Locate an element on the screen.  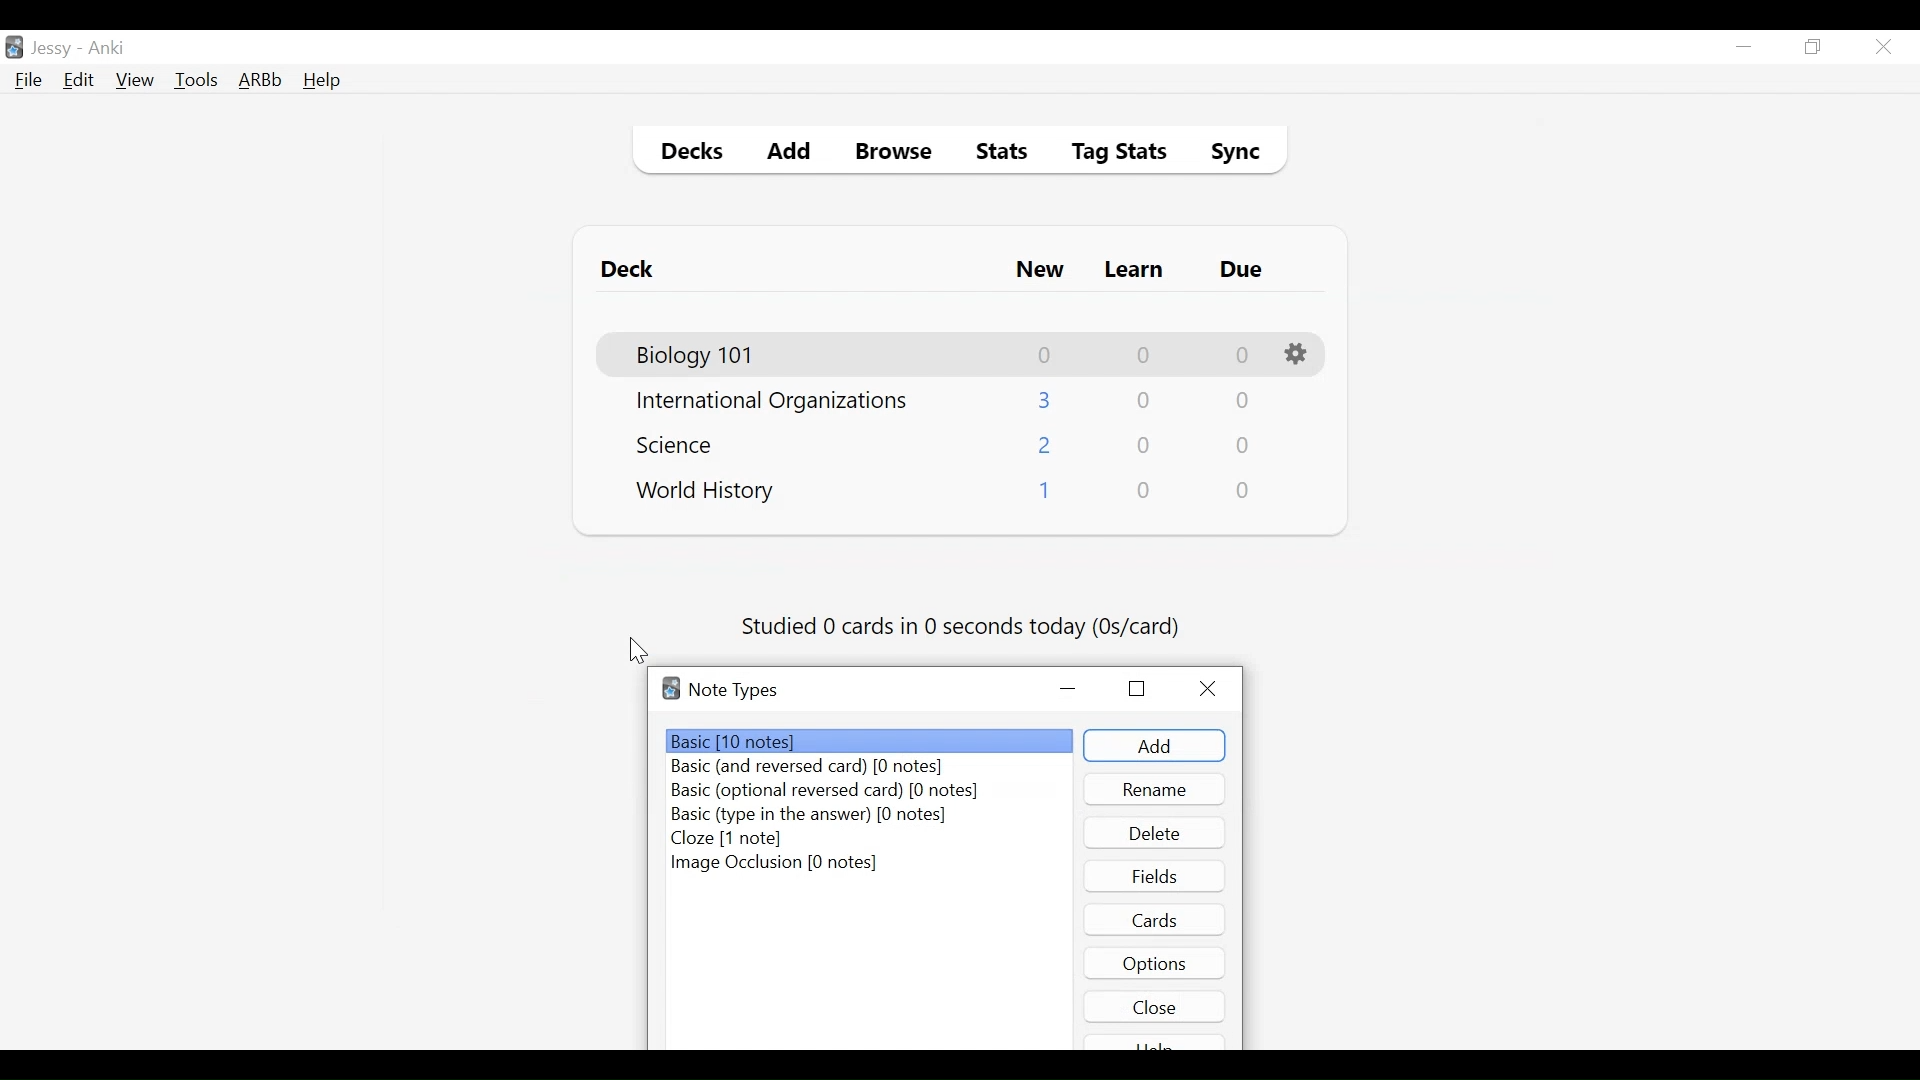
Due Card Count is located at coordinates (1243, 356).